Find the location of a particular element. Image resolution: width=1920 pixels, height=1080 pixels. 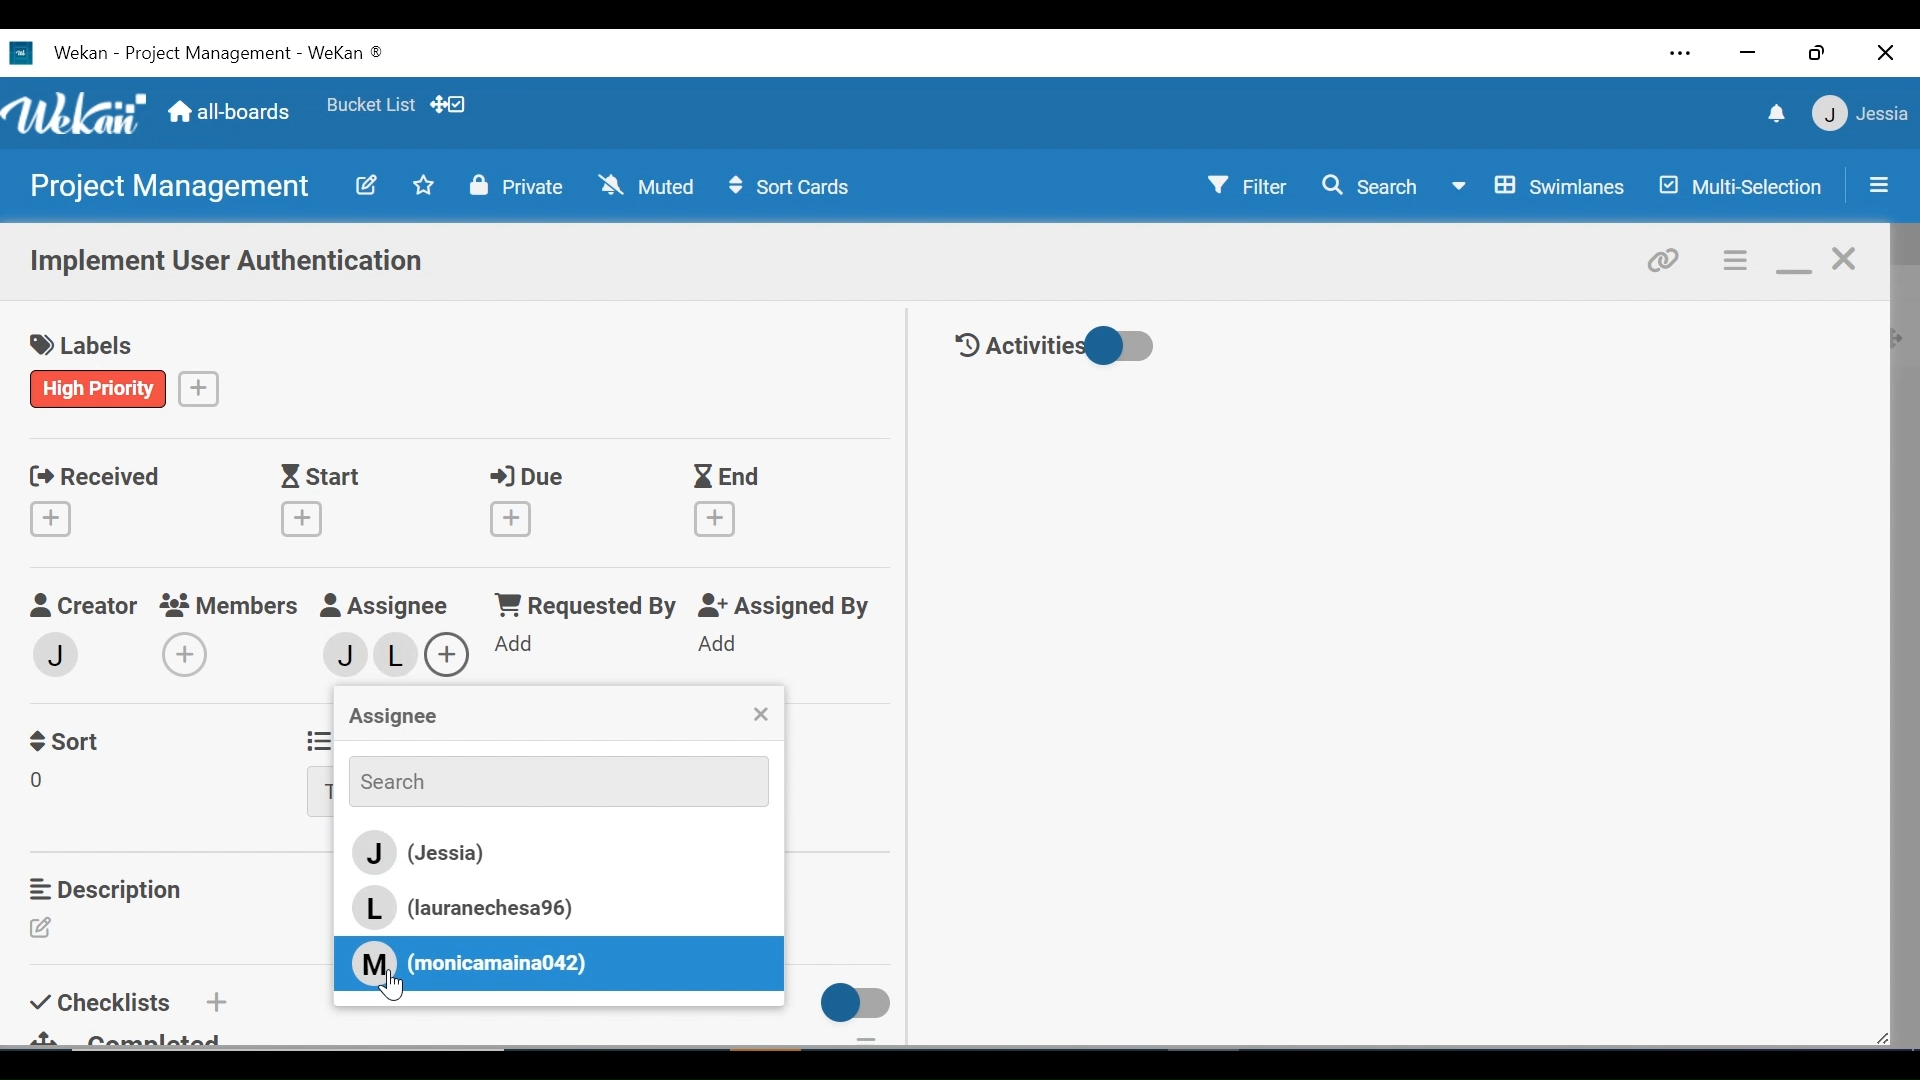

Member is located at coordinates (57, 653).